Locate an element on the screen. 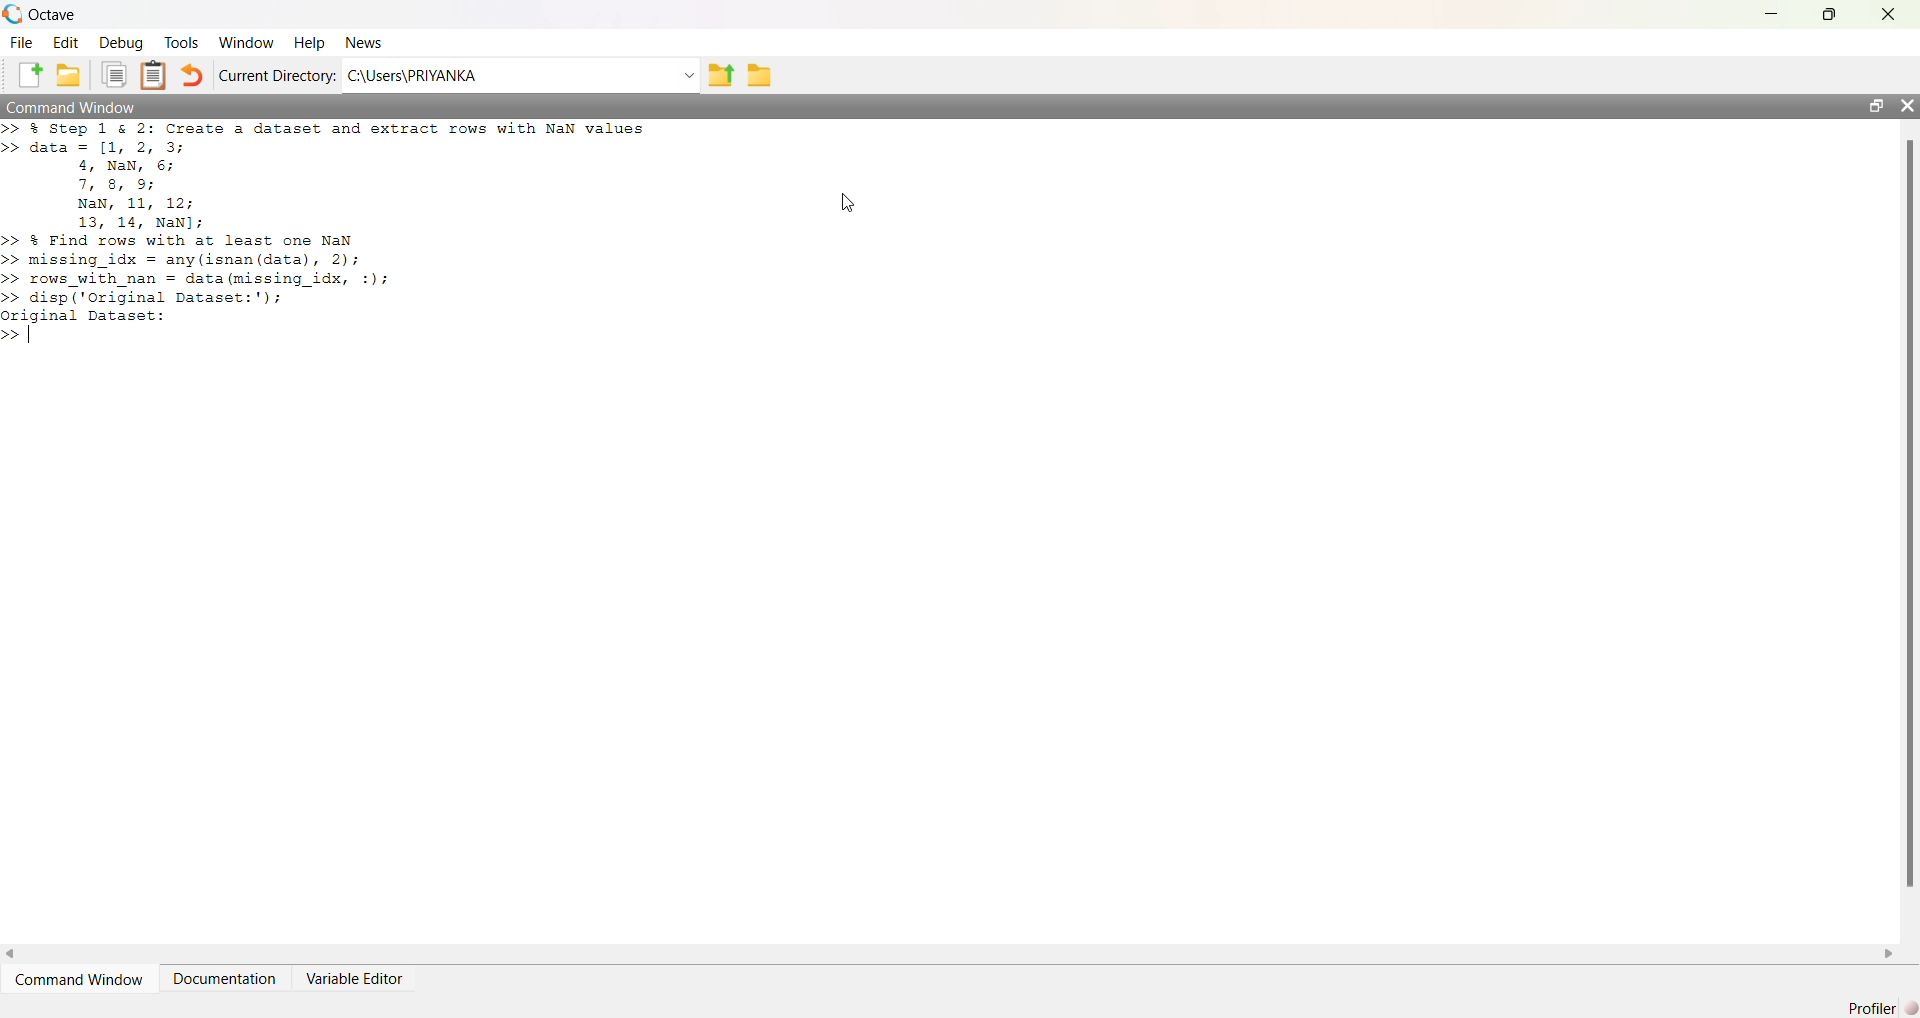 This screenshot has width=1920, height=1018. Tools is located at coordinates (182, 42).